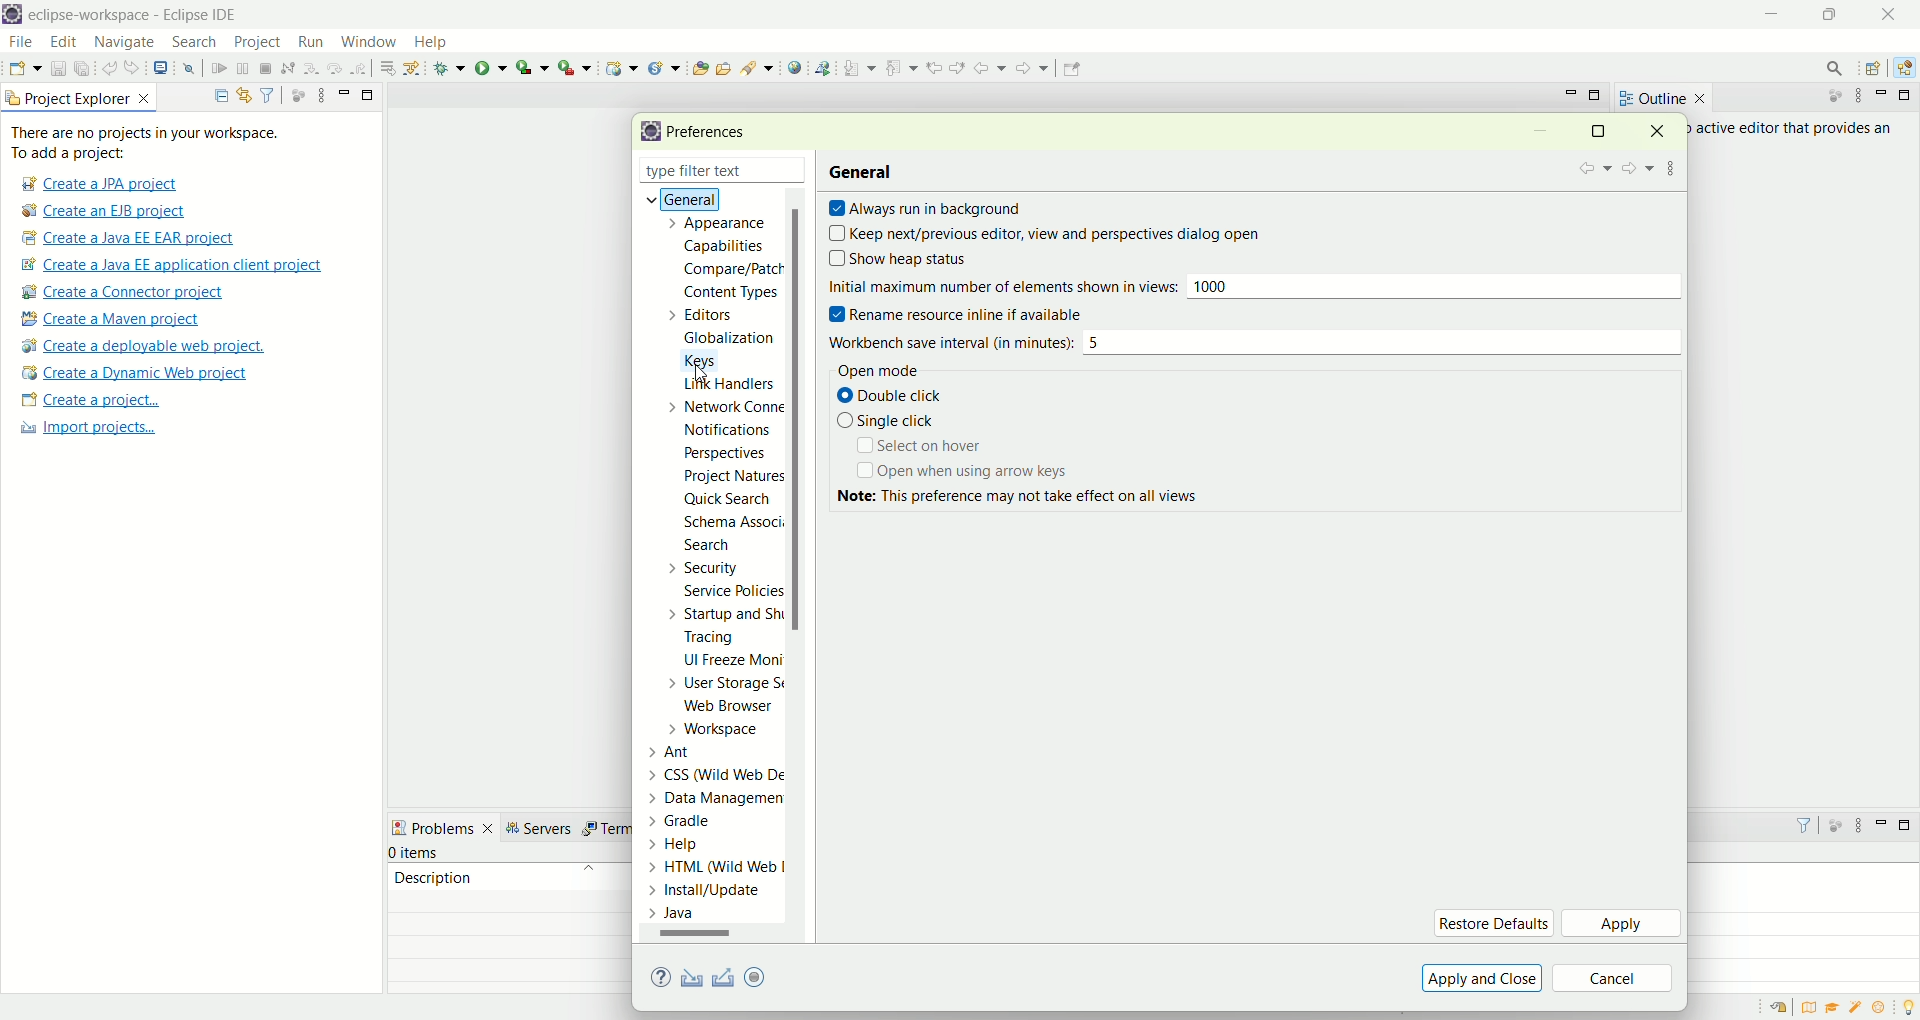  What do you see at coordinates (973, 315) in the screenshot?
I see `rename resource inline if available` at bounding box center [973, 315].